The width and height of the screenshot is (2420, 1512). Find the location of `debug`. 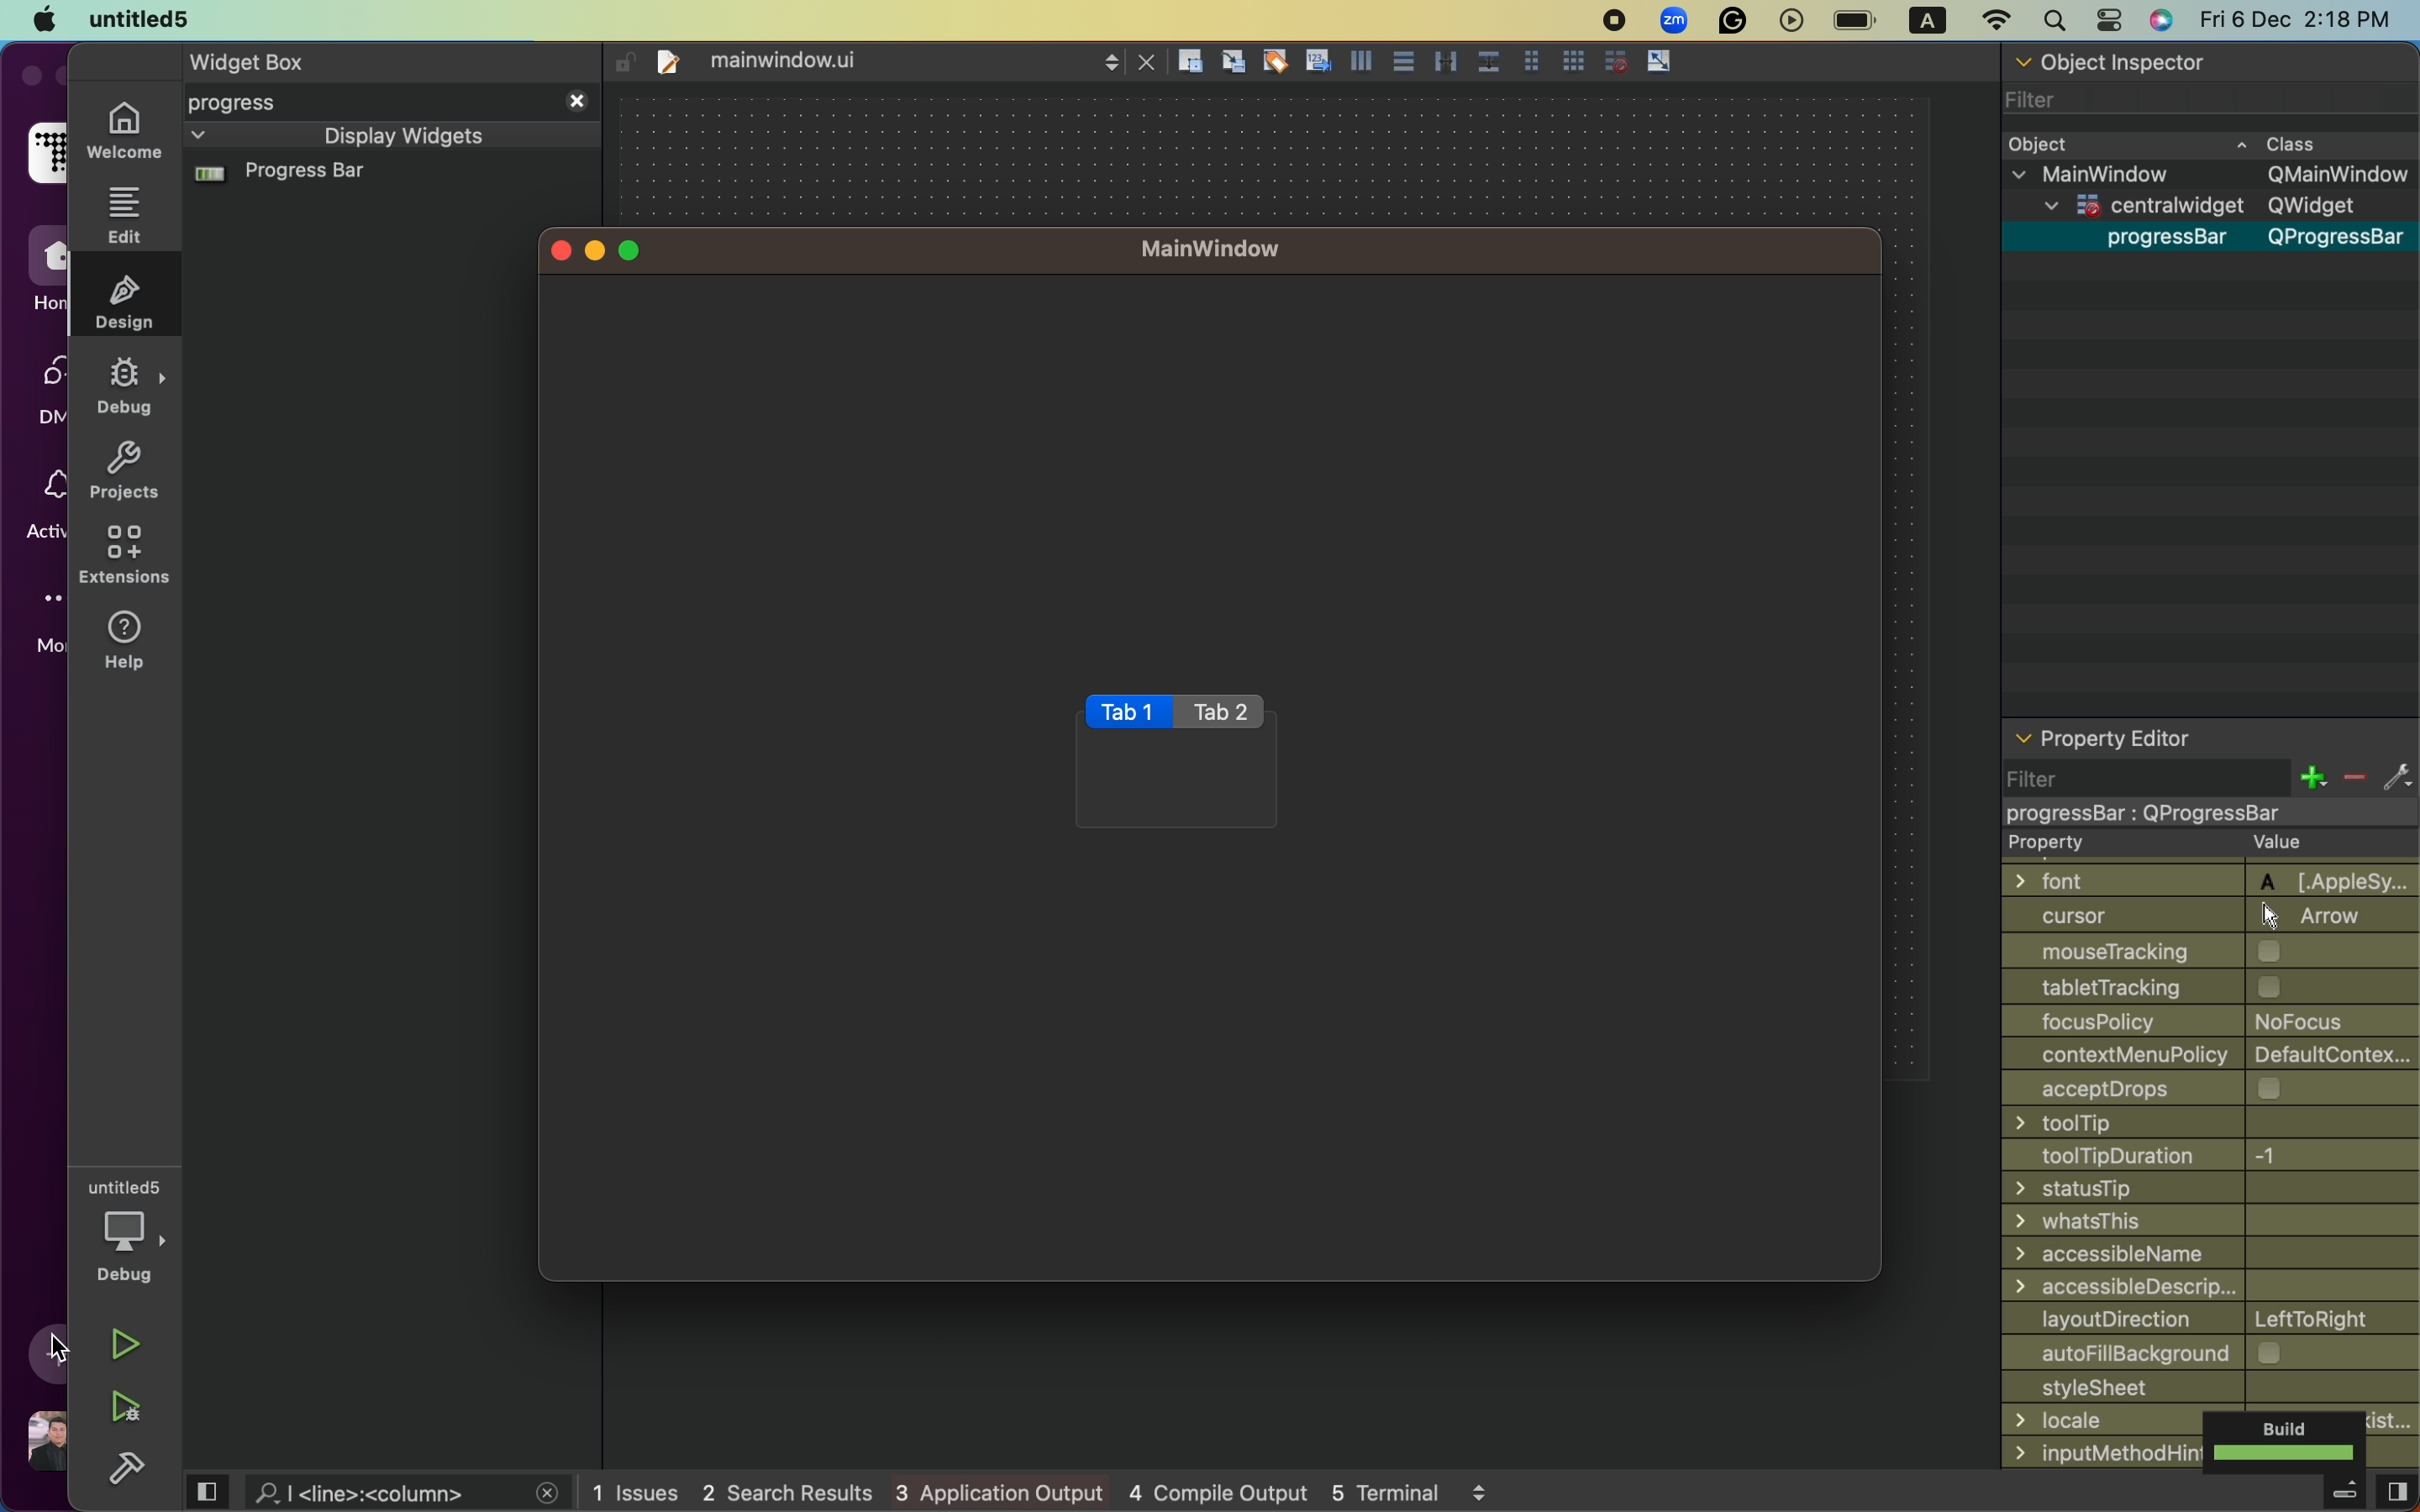

debug is located at coordinates (132, 386).